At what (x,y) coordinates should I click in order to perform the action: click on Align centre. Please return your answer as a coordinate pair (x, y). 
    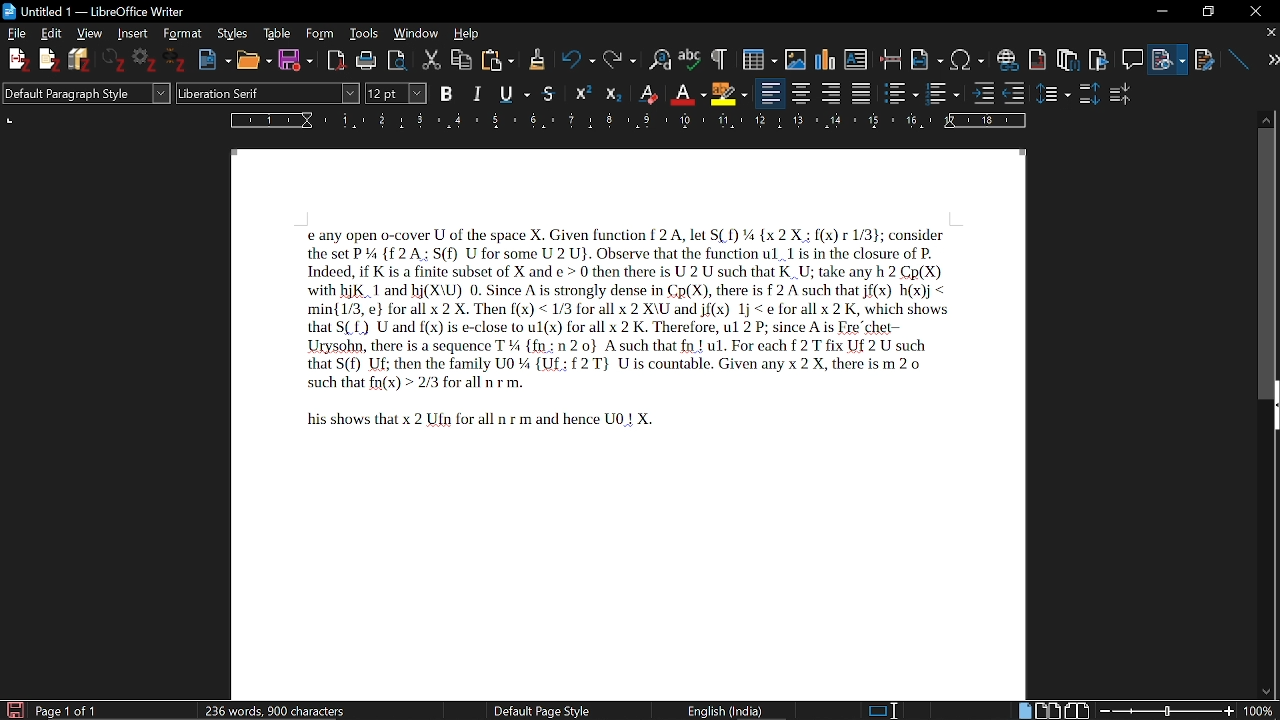
    Looking at the image, I should click on (803, 92).